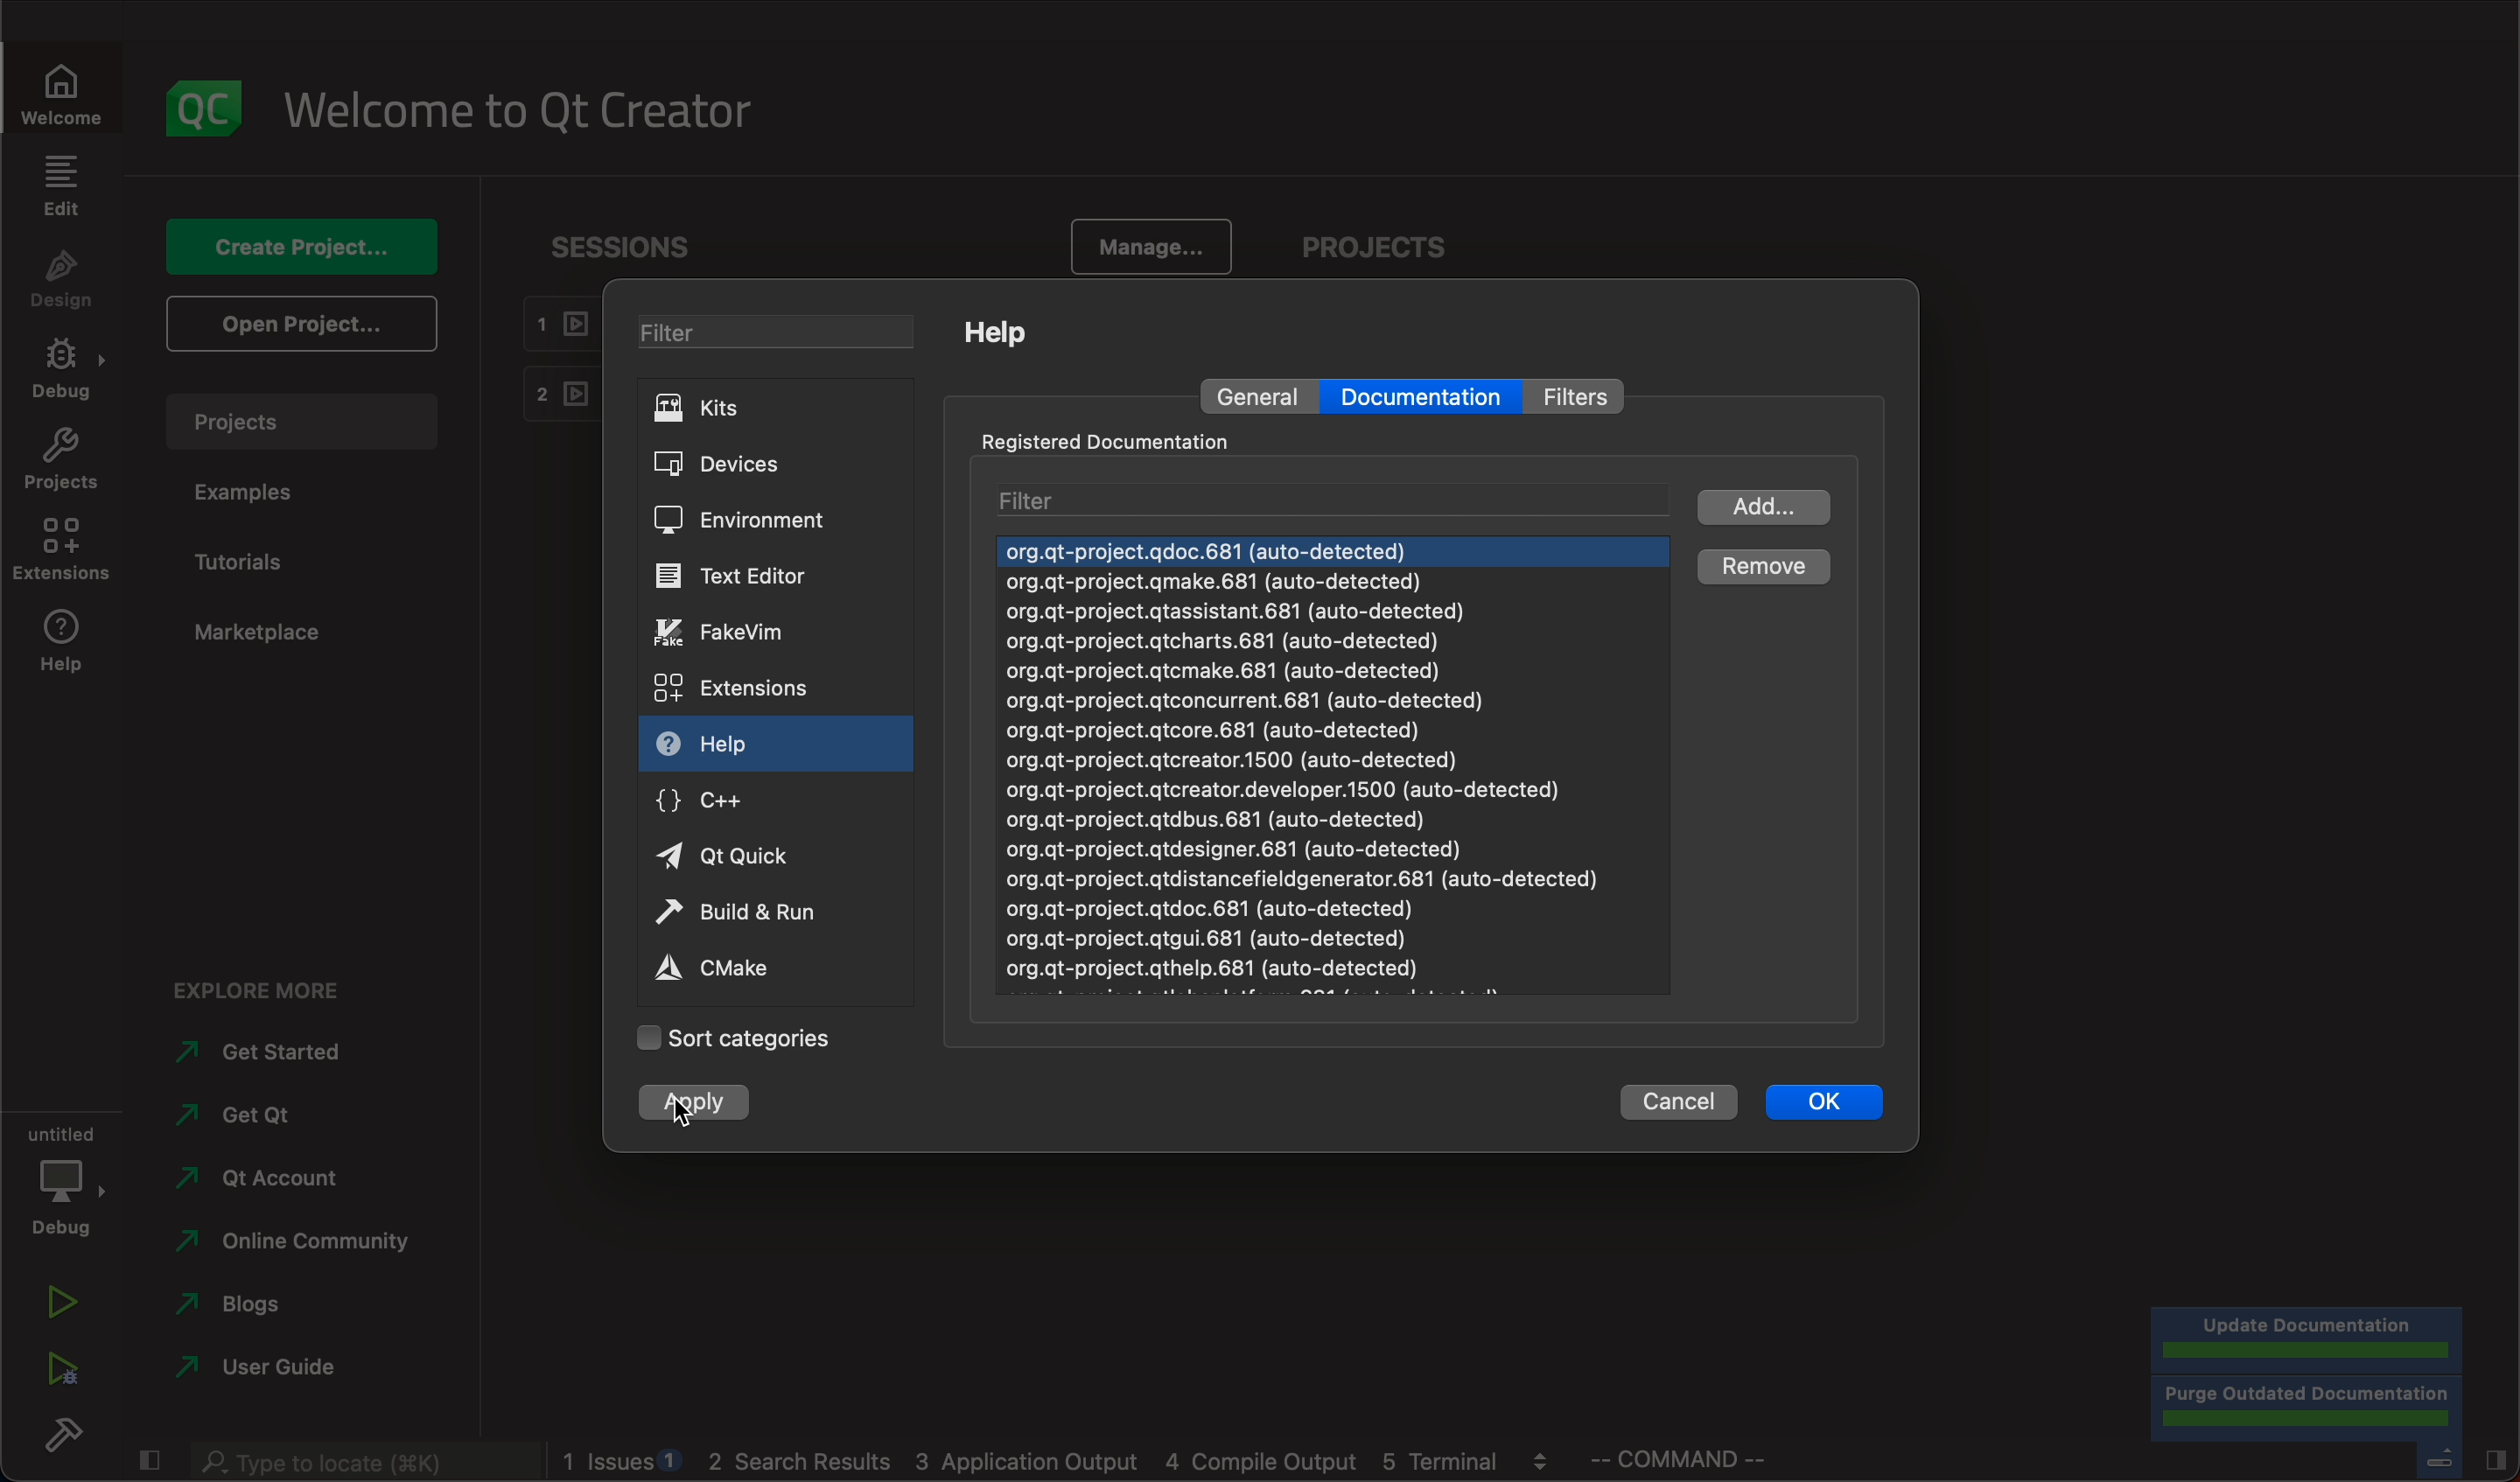  I want to click on c++, so click(718, 806).